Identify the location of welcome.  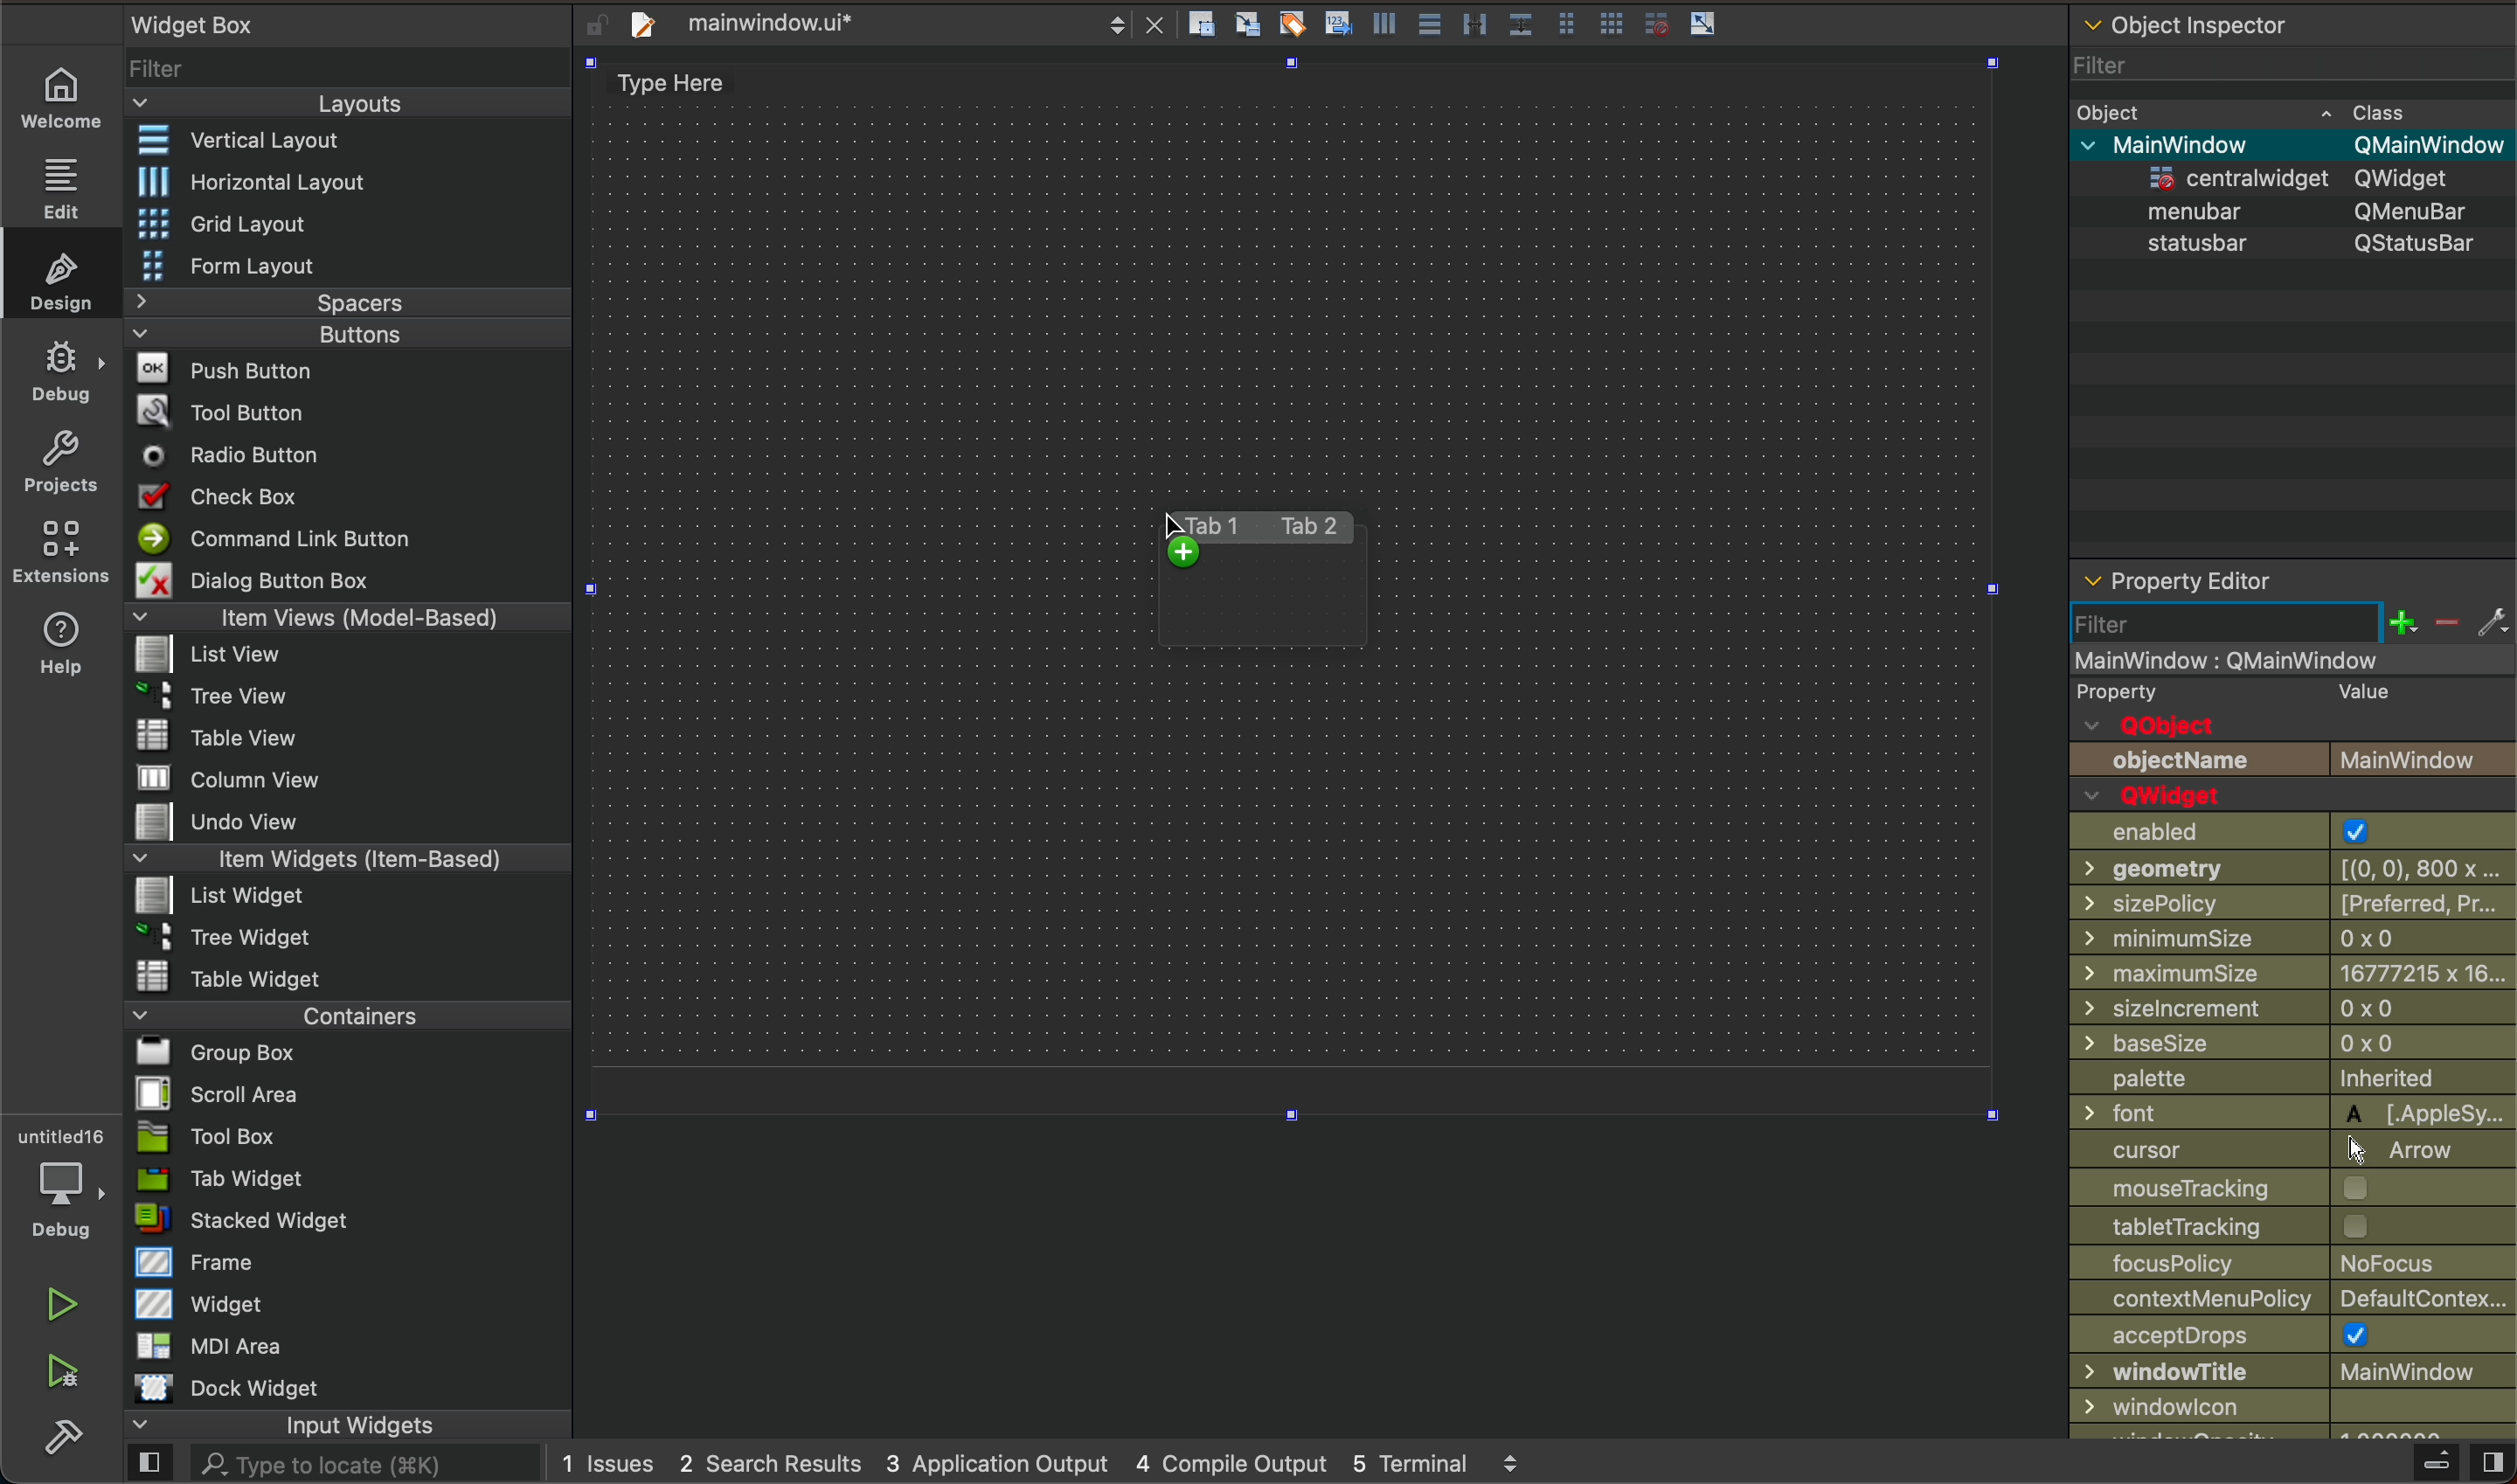
(57, 99).